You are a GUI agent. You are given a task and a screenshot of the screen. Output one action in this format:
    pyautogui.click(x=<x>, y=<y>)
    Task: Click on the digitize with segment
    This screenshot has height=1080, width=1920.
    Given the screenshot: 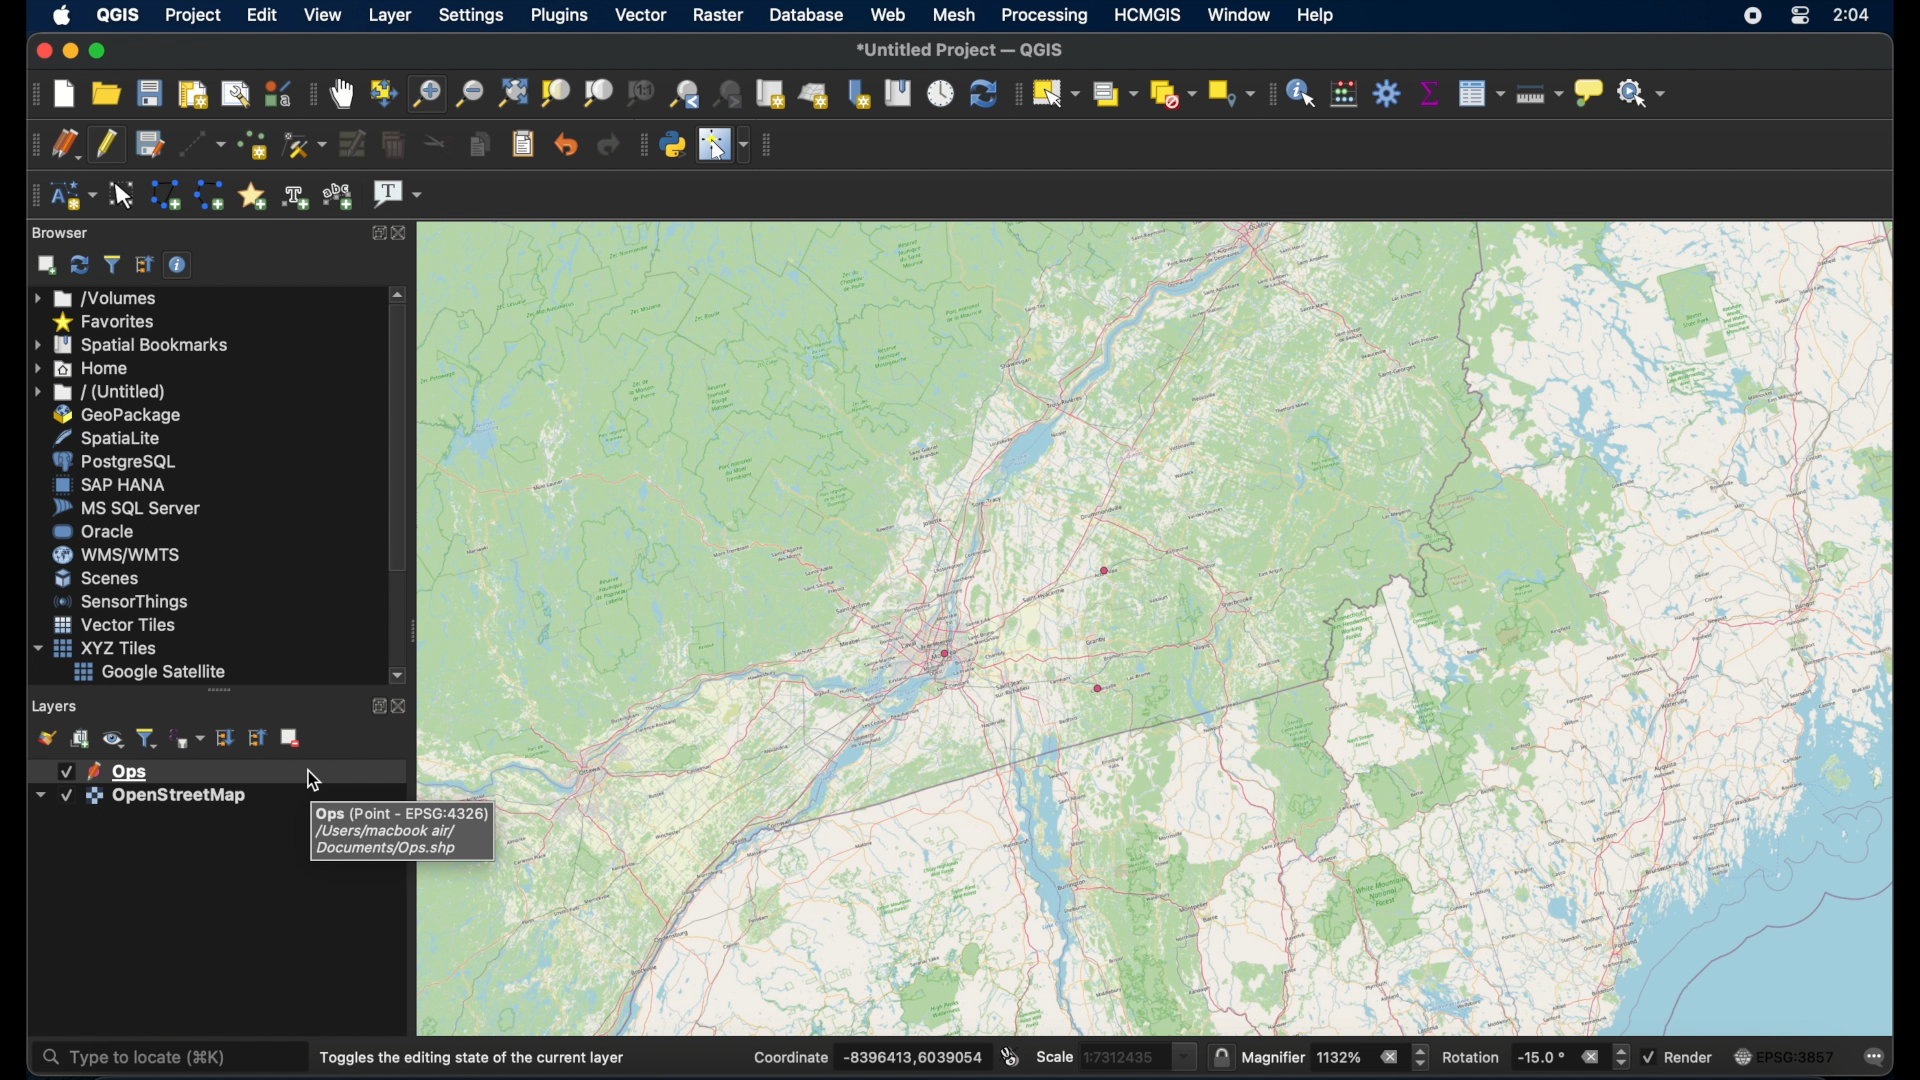 What is the action you would take?
    pyautogui.click(x=197, y=145)
    